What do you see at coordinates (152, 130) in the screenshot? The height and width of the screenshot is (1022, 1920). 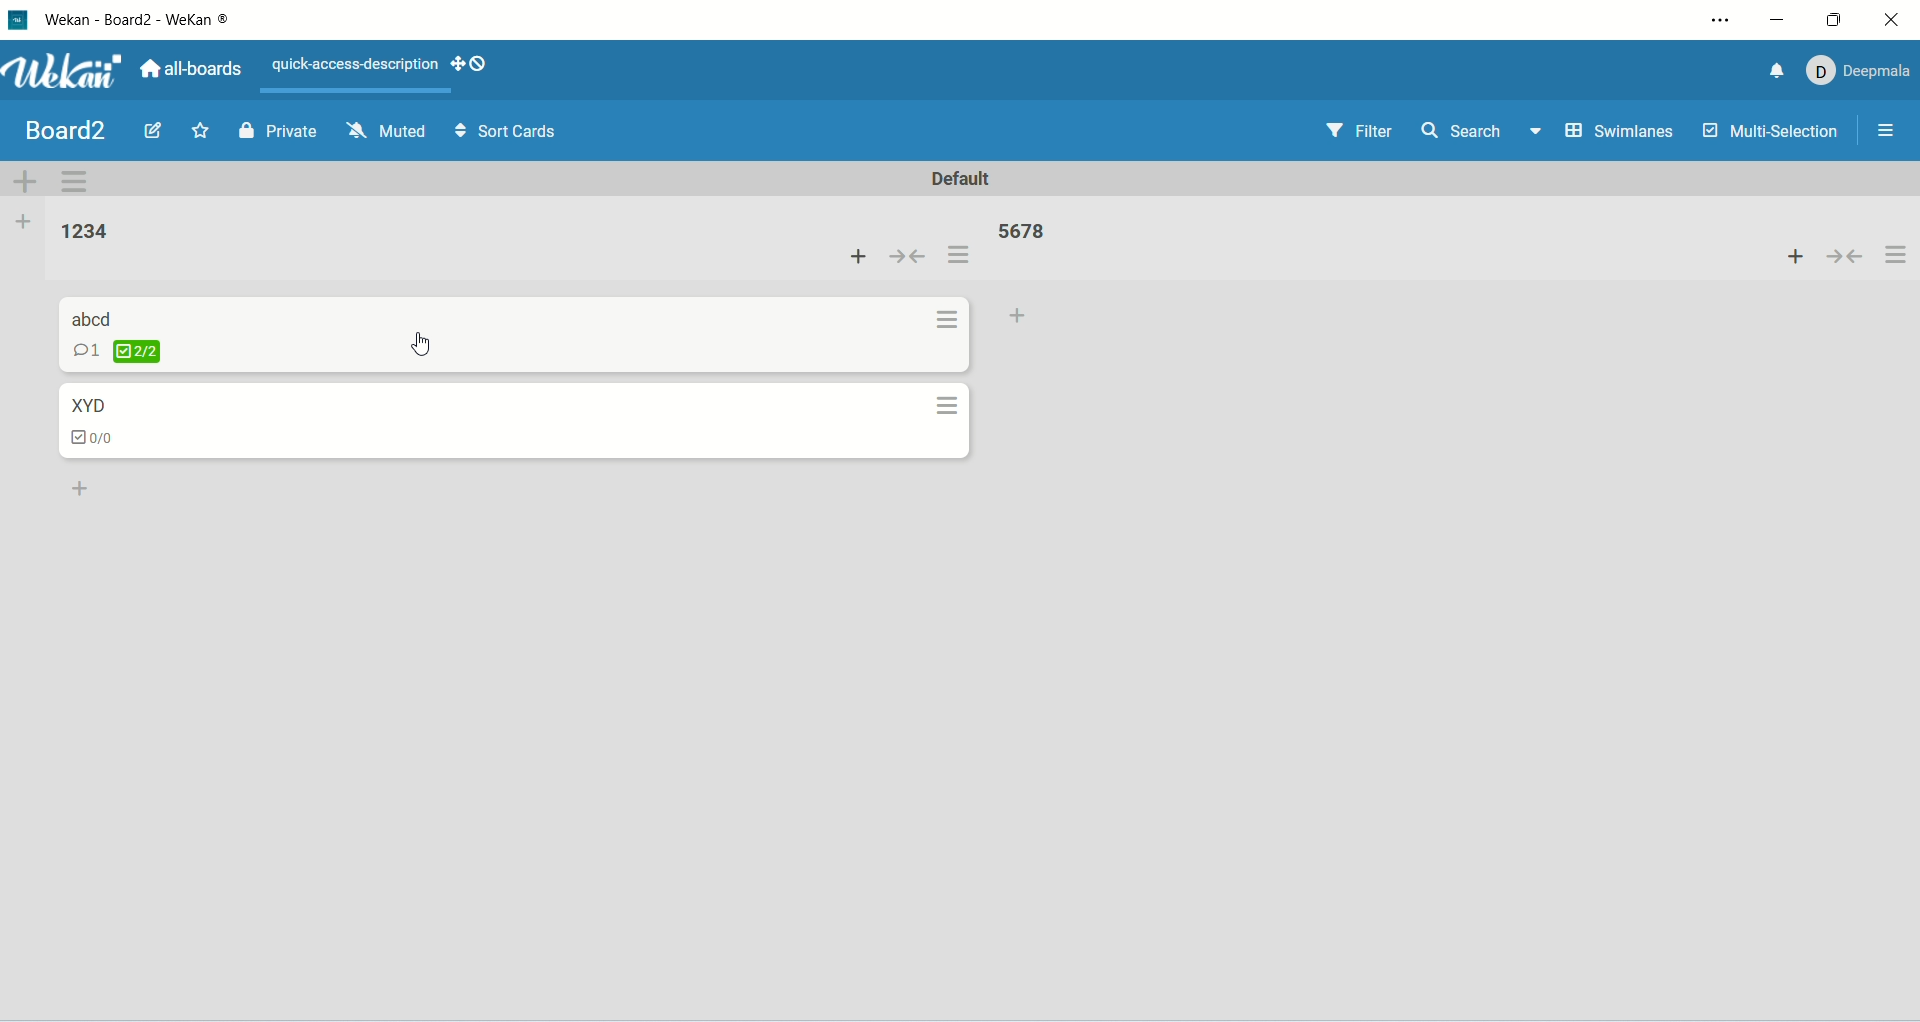 I see `edit` at bounding box center [152, 130].